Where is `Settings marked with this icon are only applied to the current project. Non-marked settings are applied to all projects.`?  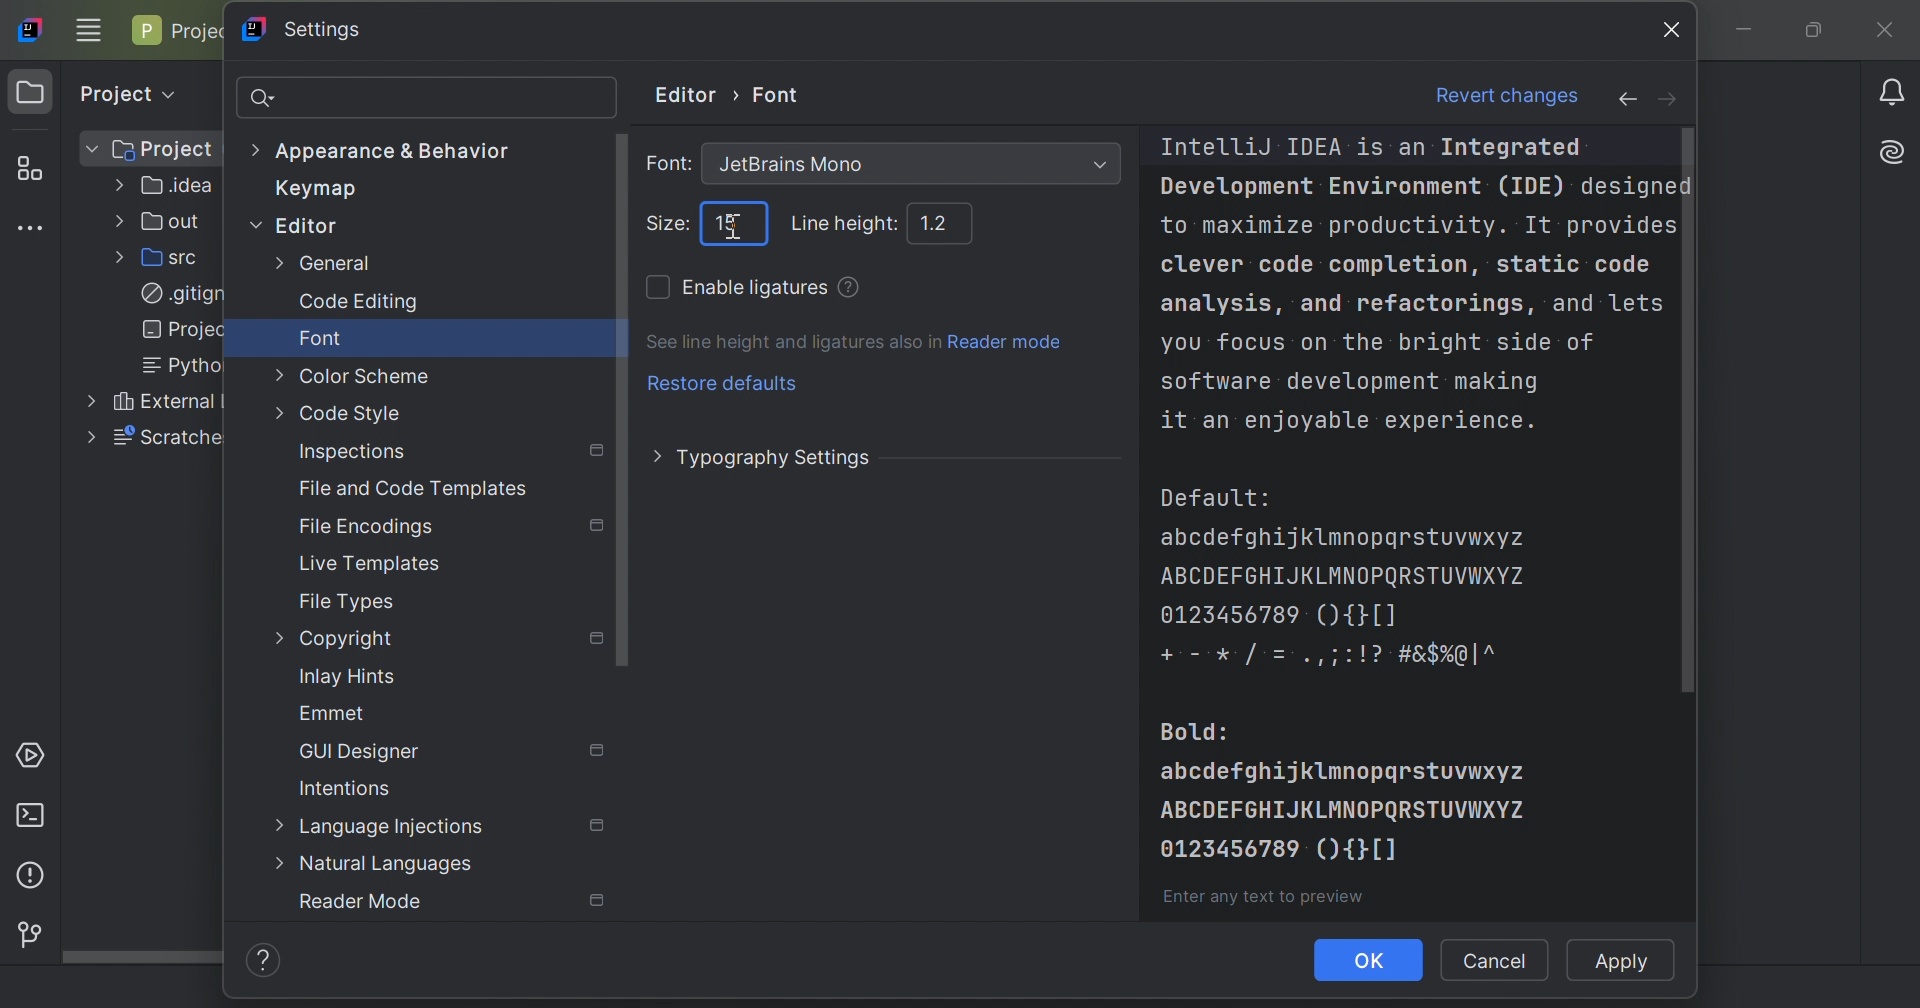
Settings marked with this icon are only applied to the current project. Non-marked settings are applied to all projects. is located at coordinates (597, 749).